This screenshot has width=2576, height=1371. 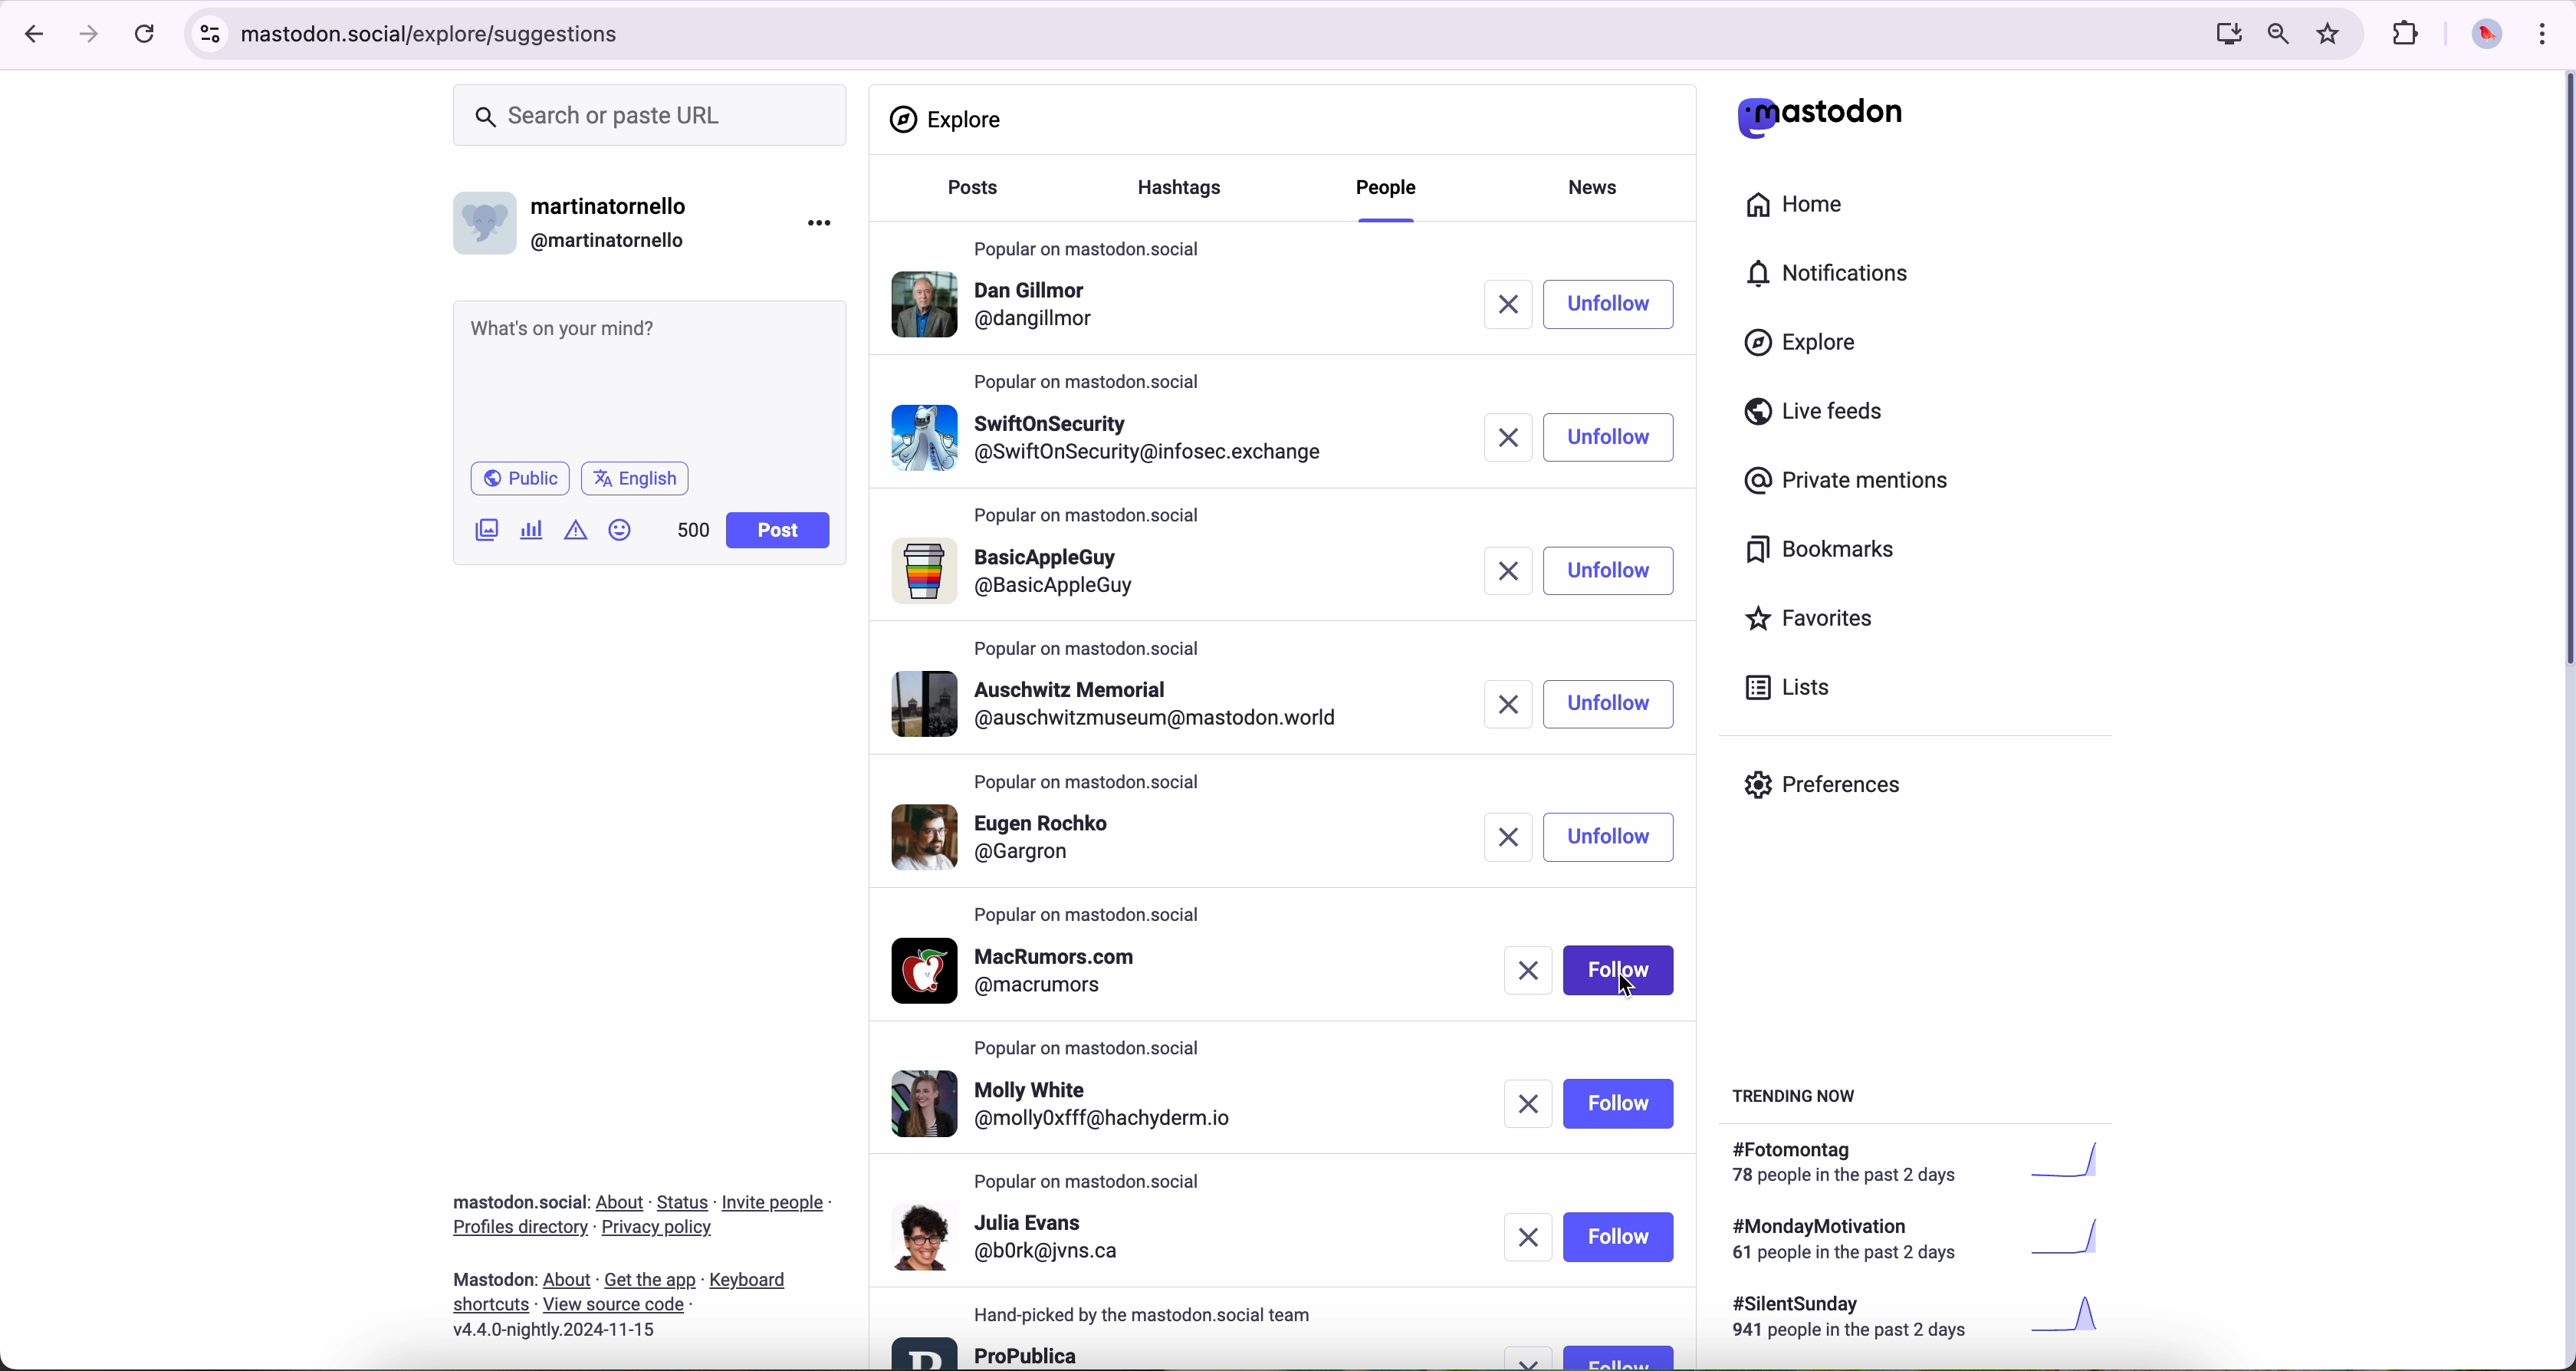 I want to click on cursor, so click(x=1637, y=989).